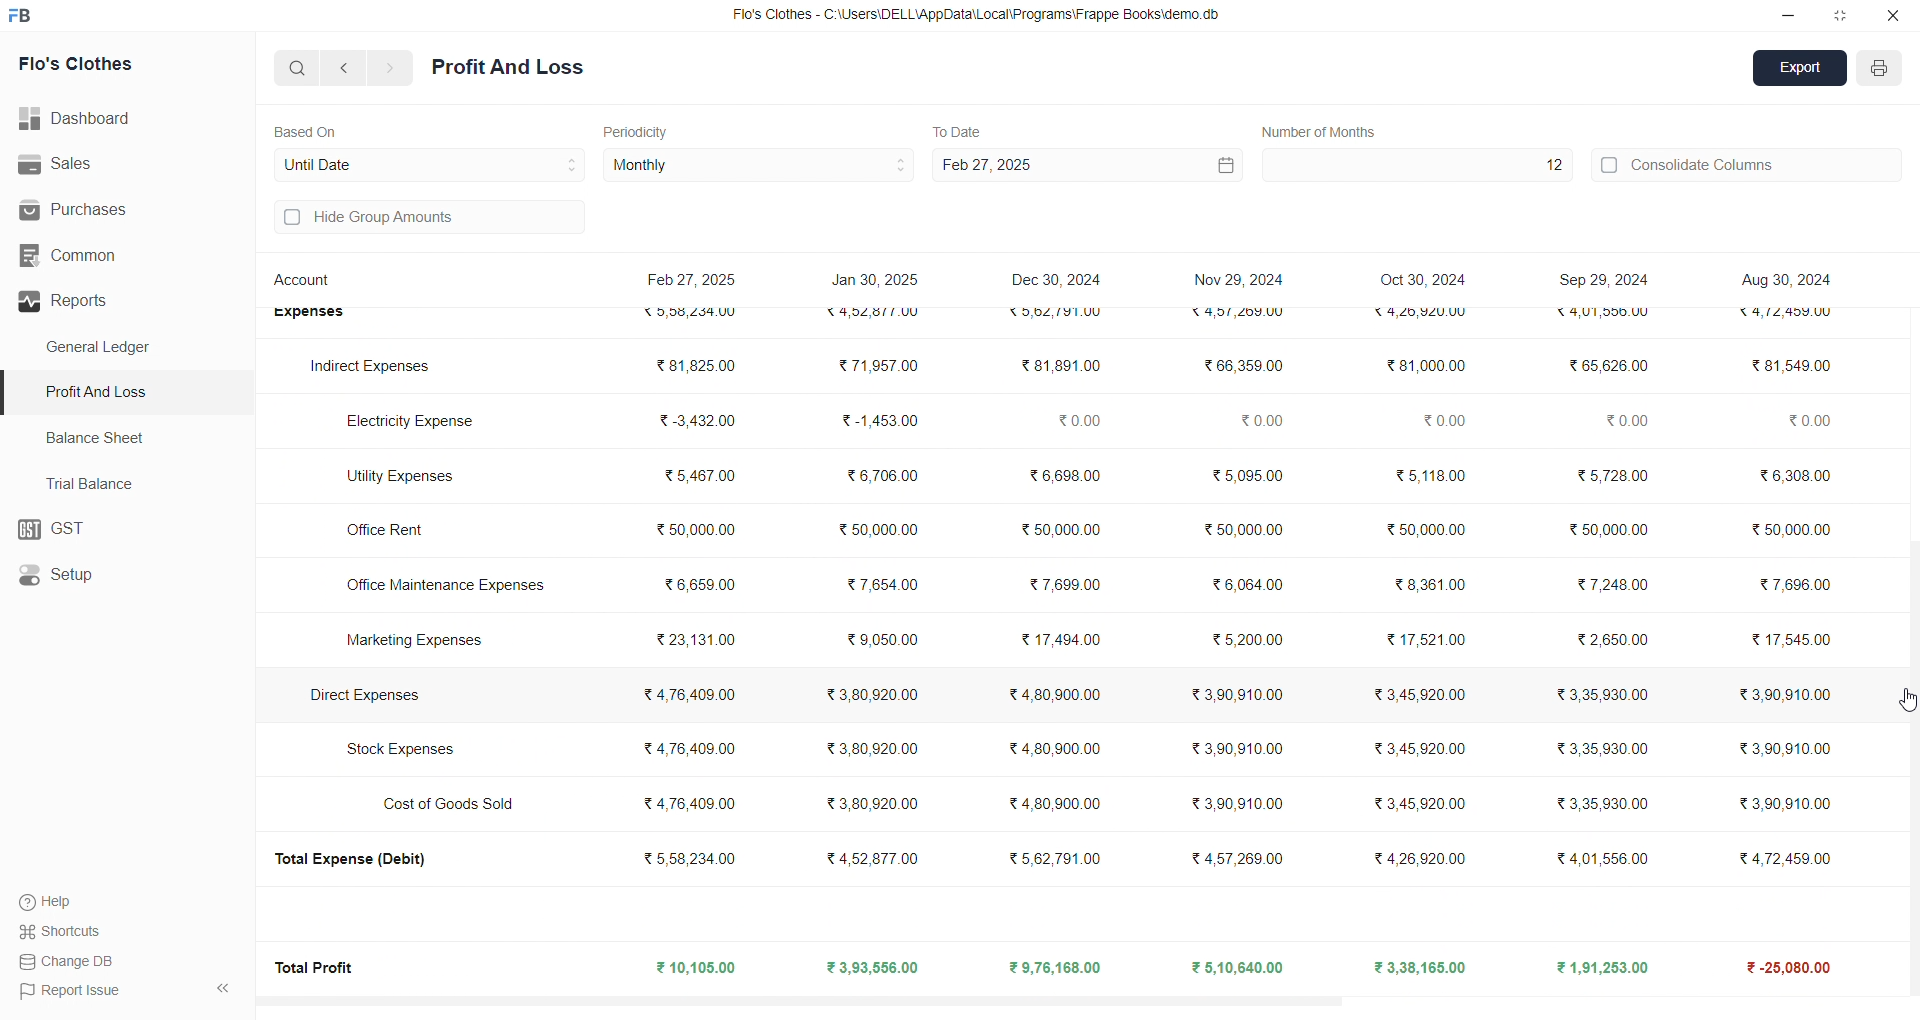 Image resolution: width=1920 pixels, height=1020 pixels. Describe the element at coordinates (880, 526) in the screenshot. I see `₹50,000.00` at that location.